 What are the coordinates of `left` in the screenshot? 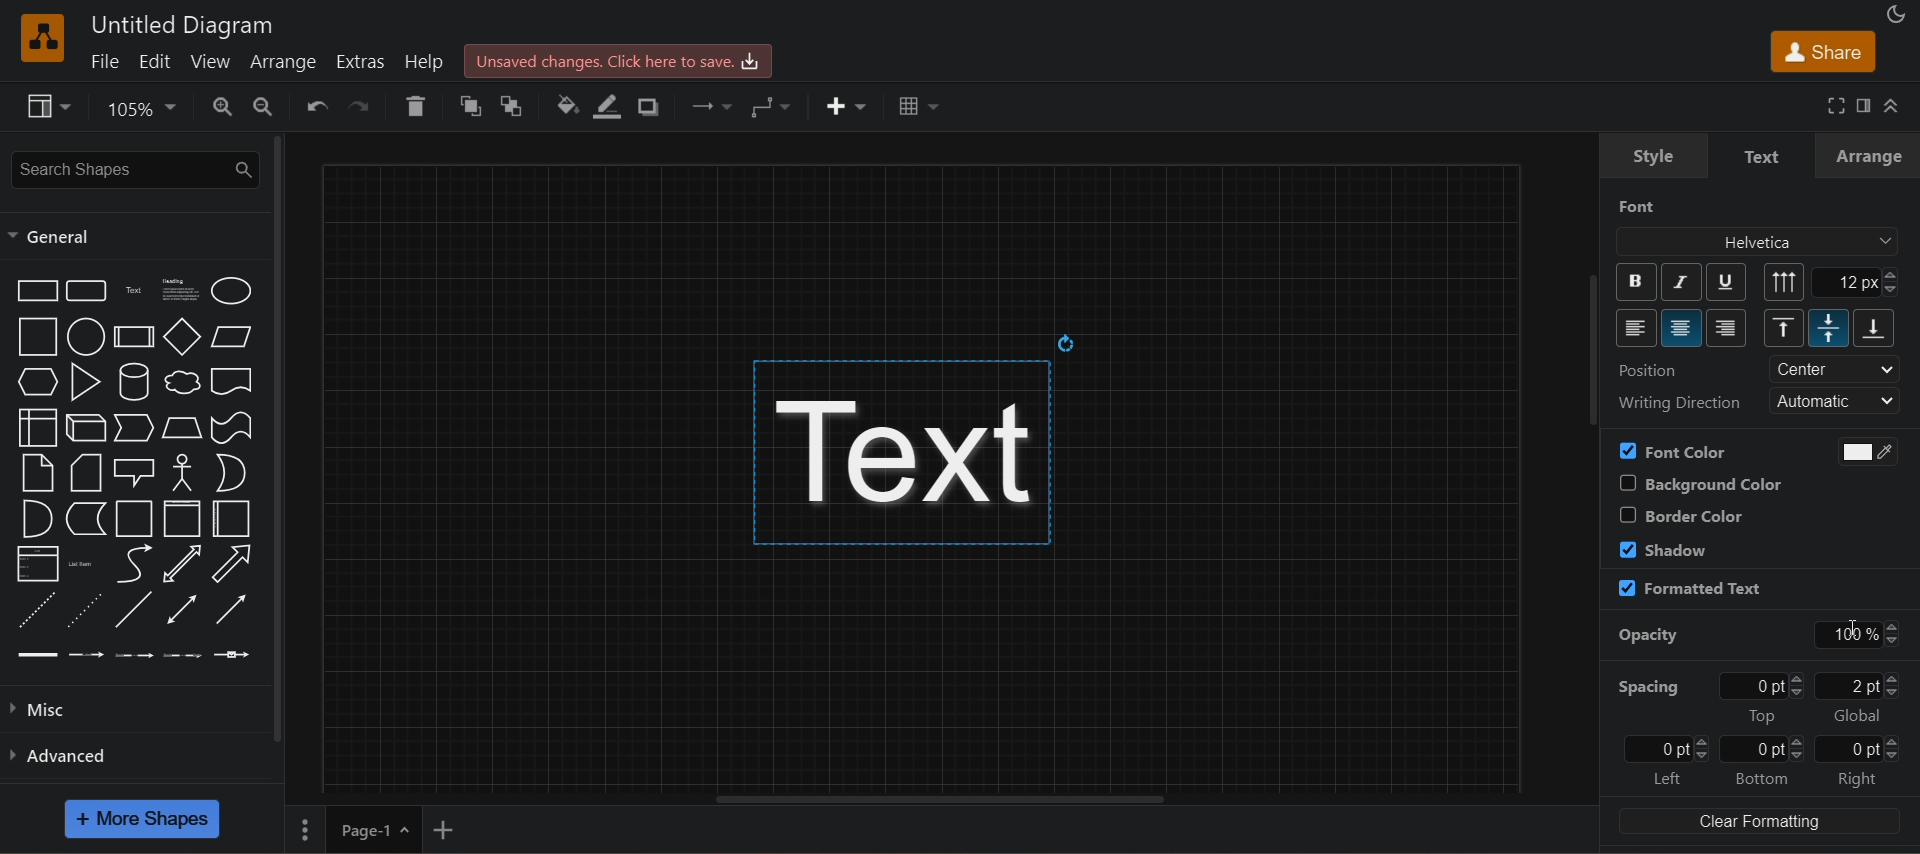 It's located at (1637, 328).